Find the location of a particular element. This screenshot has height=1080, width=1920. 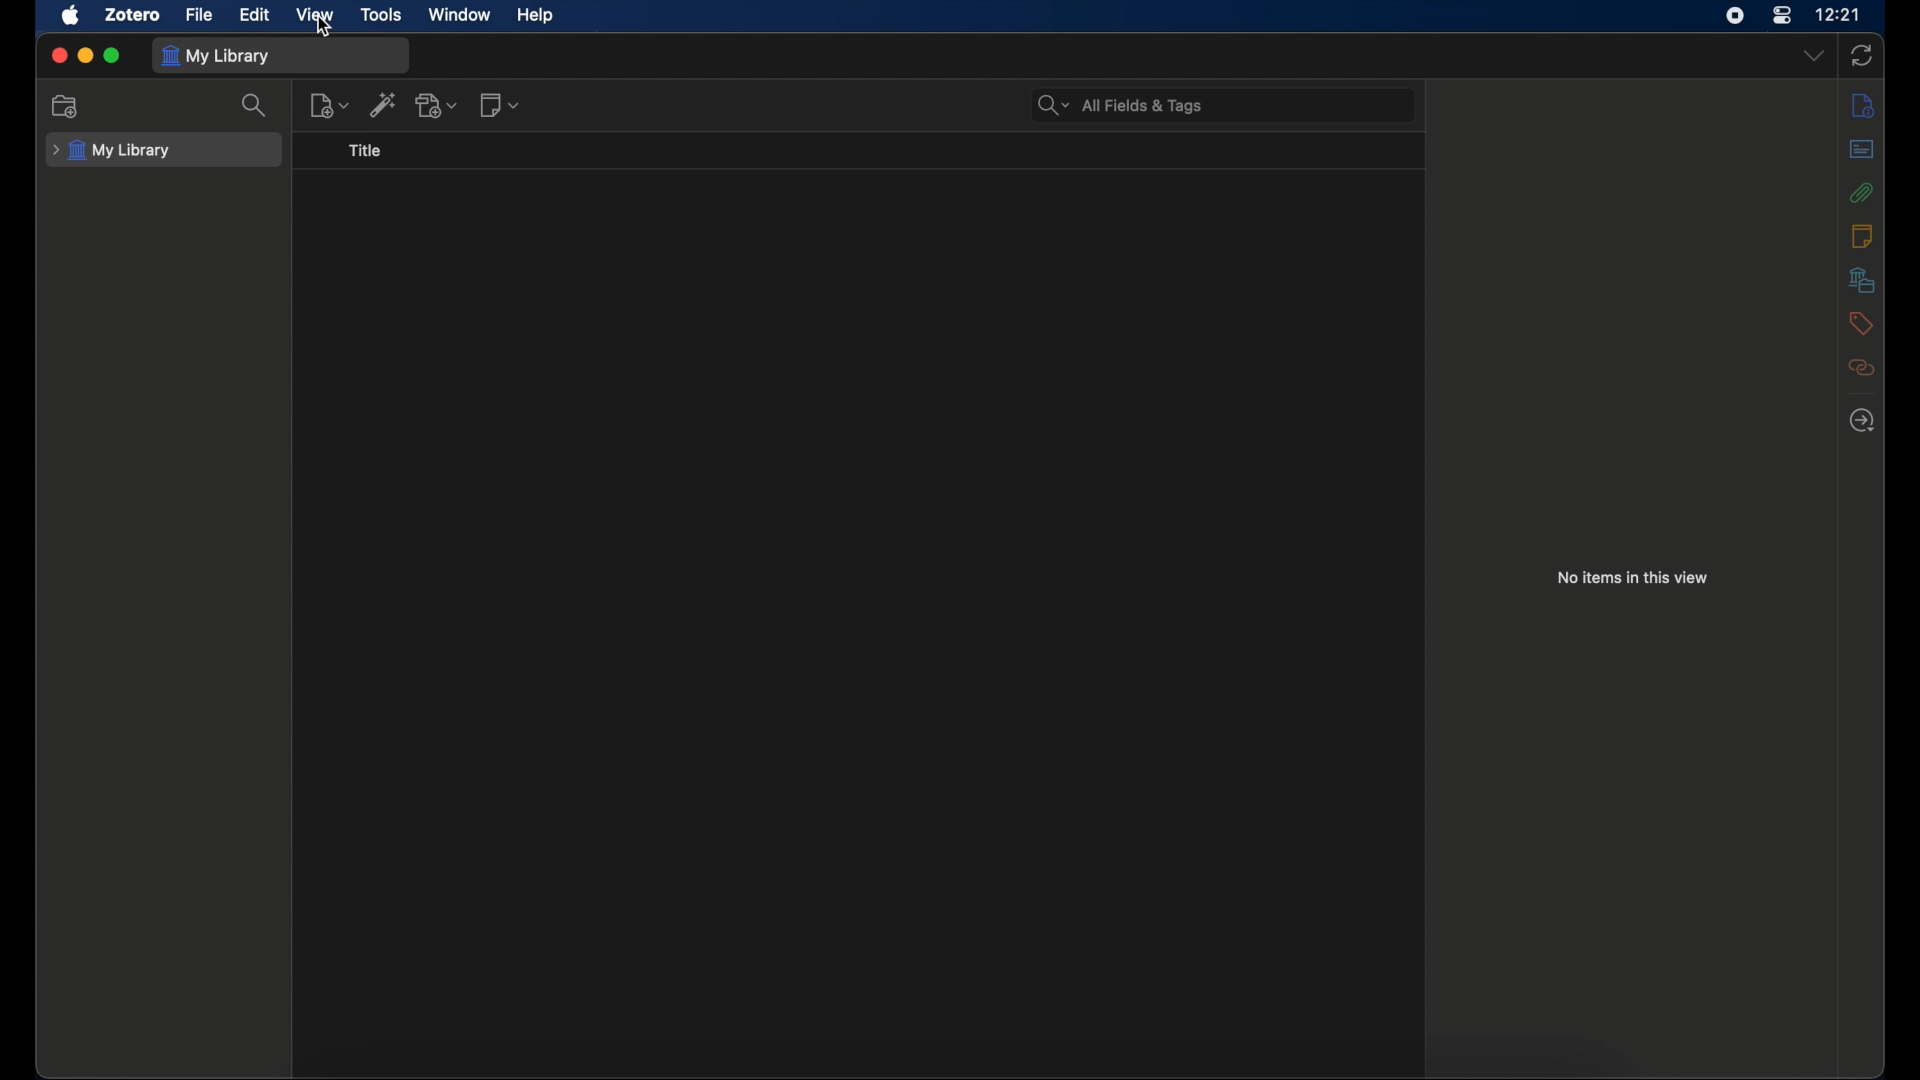

close is located at coordinates (60, 56).